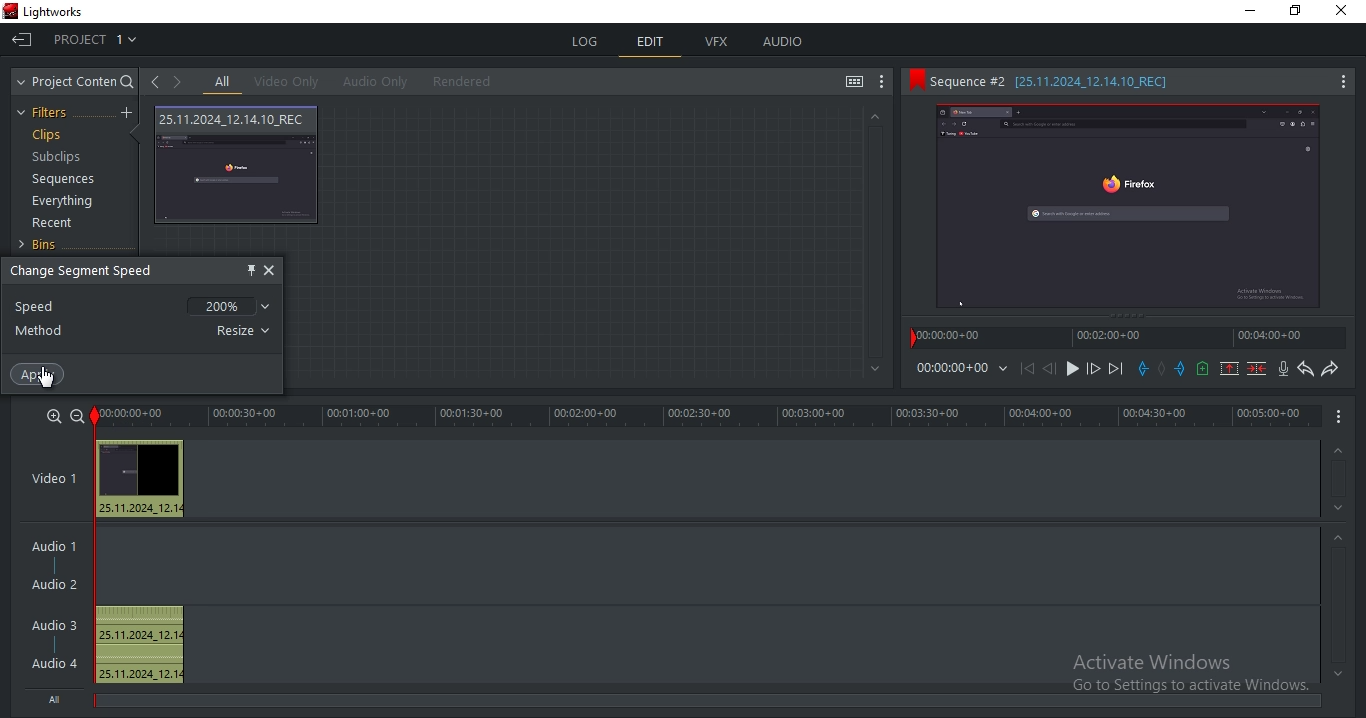 Image resolution: width=1366 pixels, height=718 pixels. What do you see at coordinates (55, 158) in the screenshot?
I see `subclips` at bounding box center [55, 158].